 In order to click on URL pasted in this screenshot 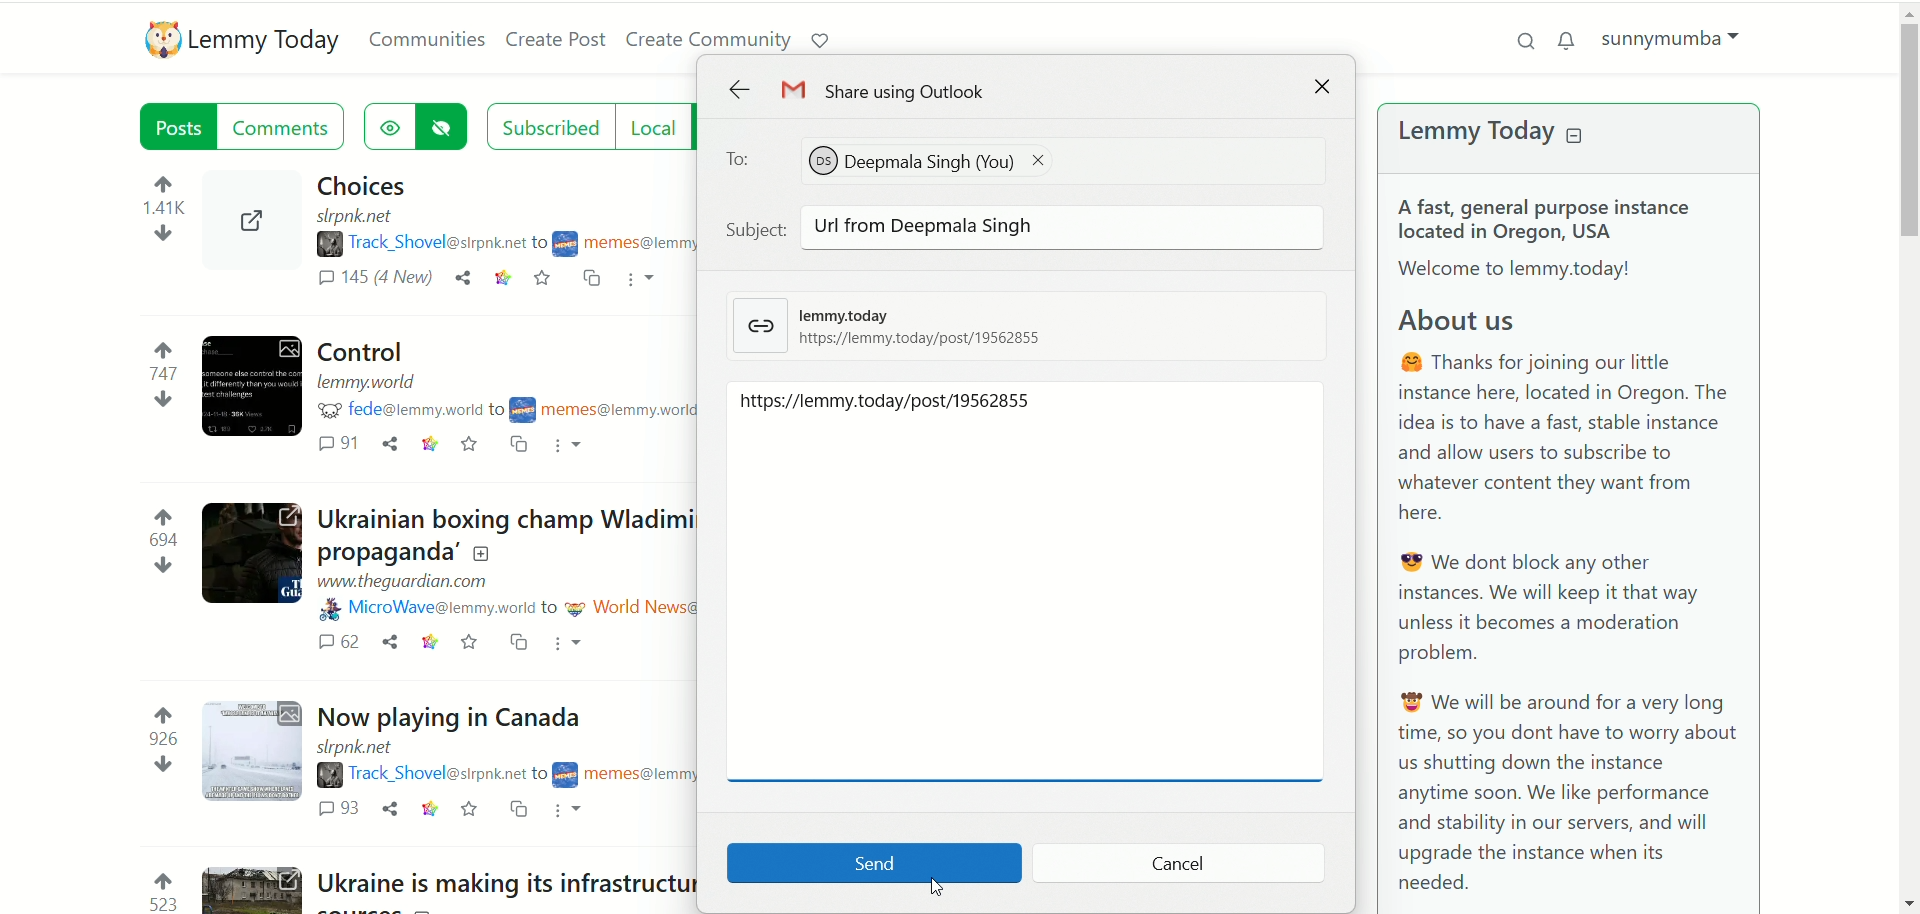, I will do `click(899, 421)`.